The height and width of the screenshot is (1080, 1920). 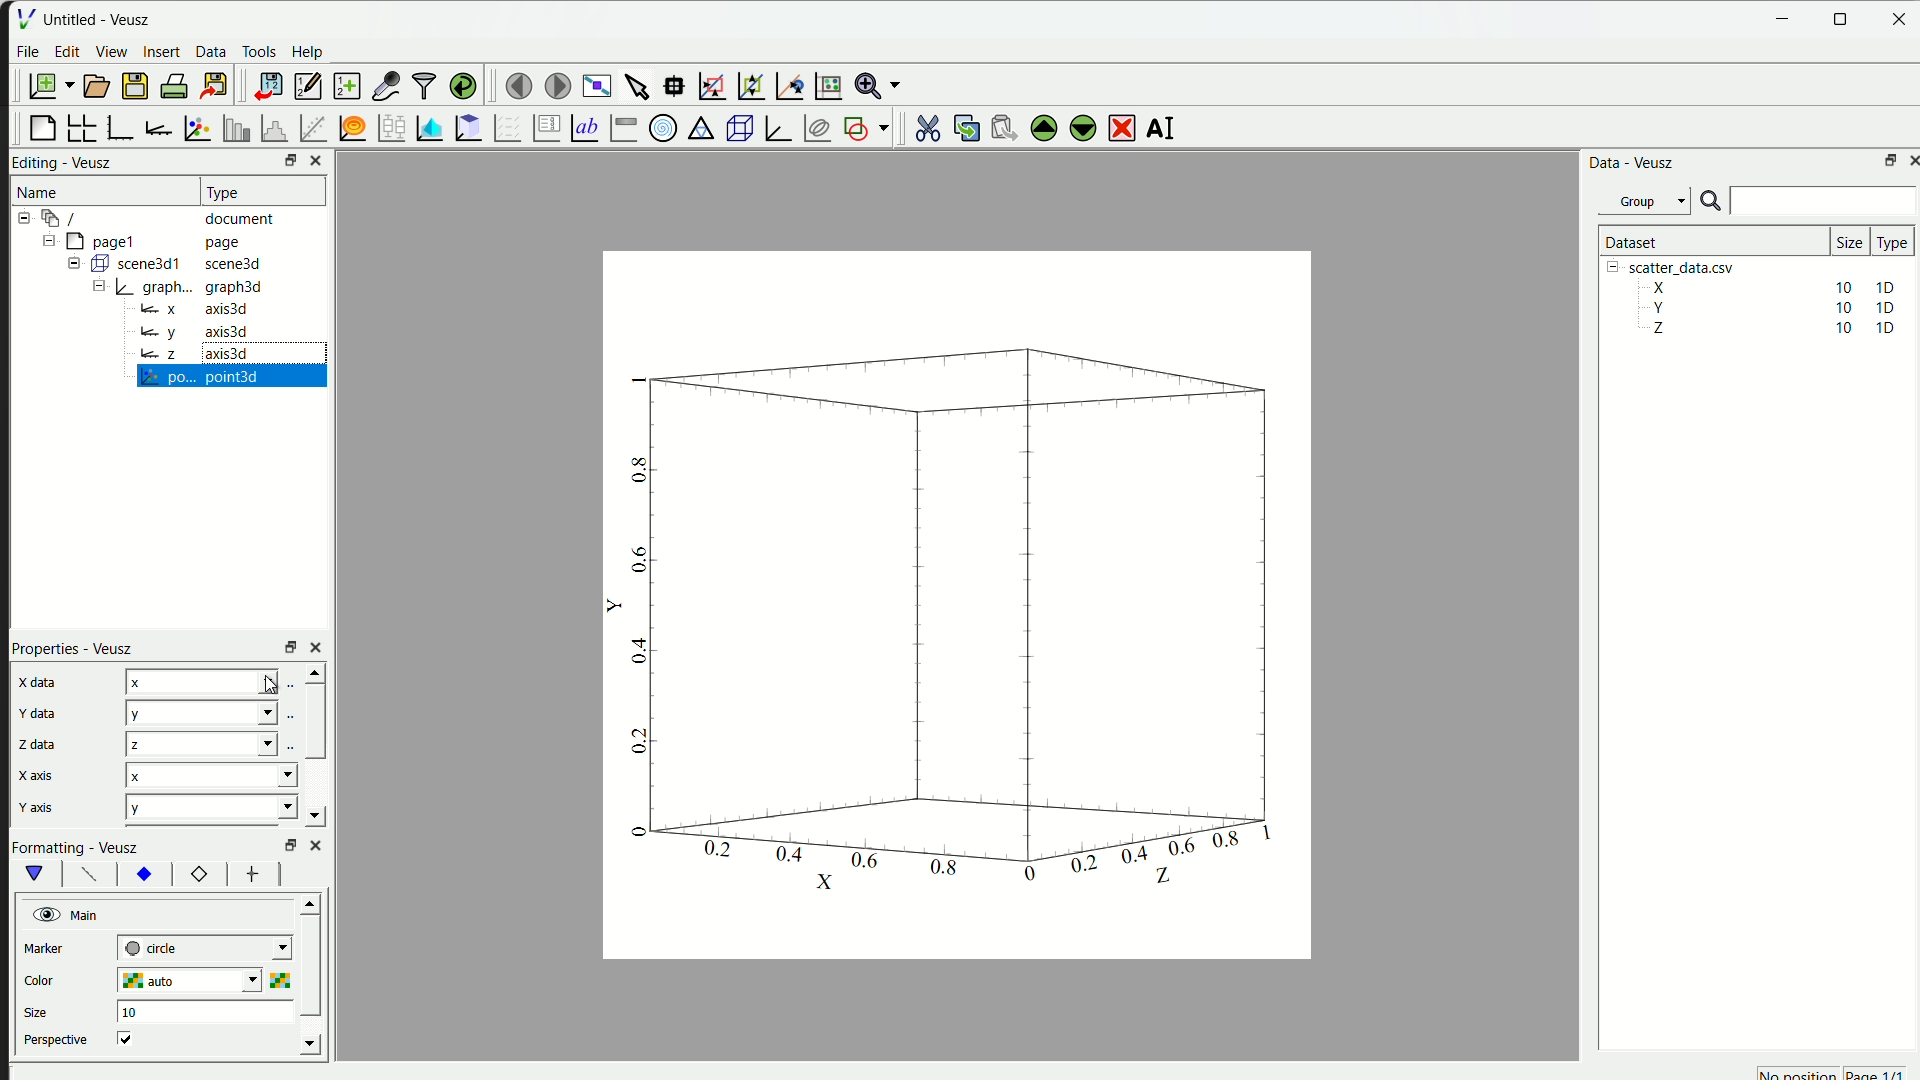 I want to click on cursor, so click(x=270, y=689).